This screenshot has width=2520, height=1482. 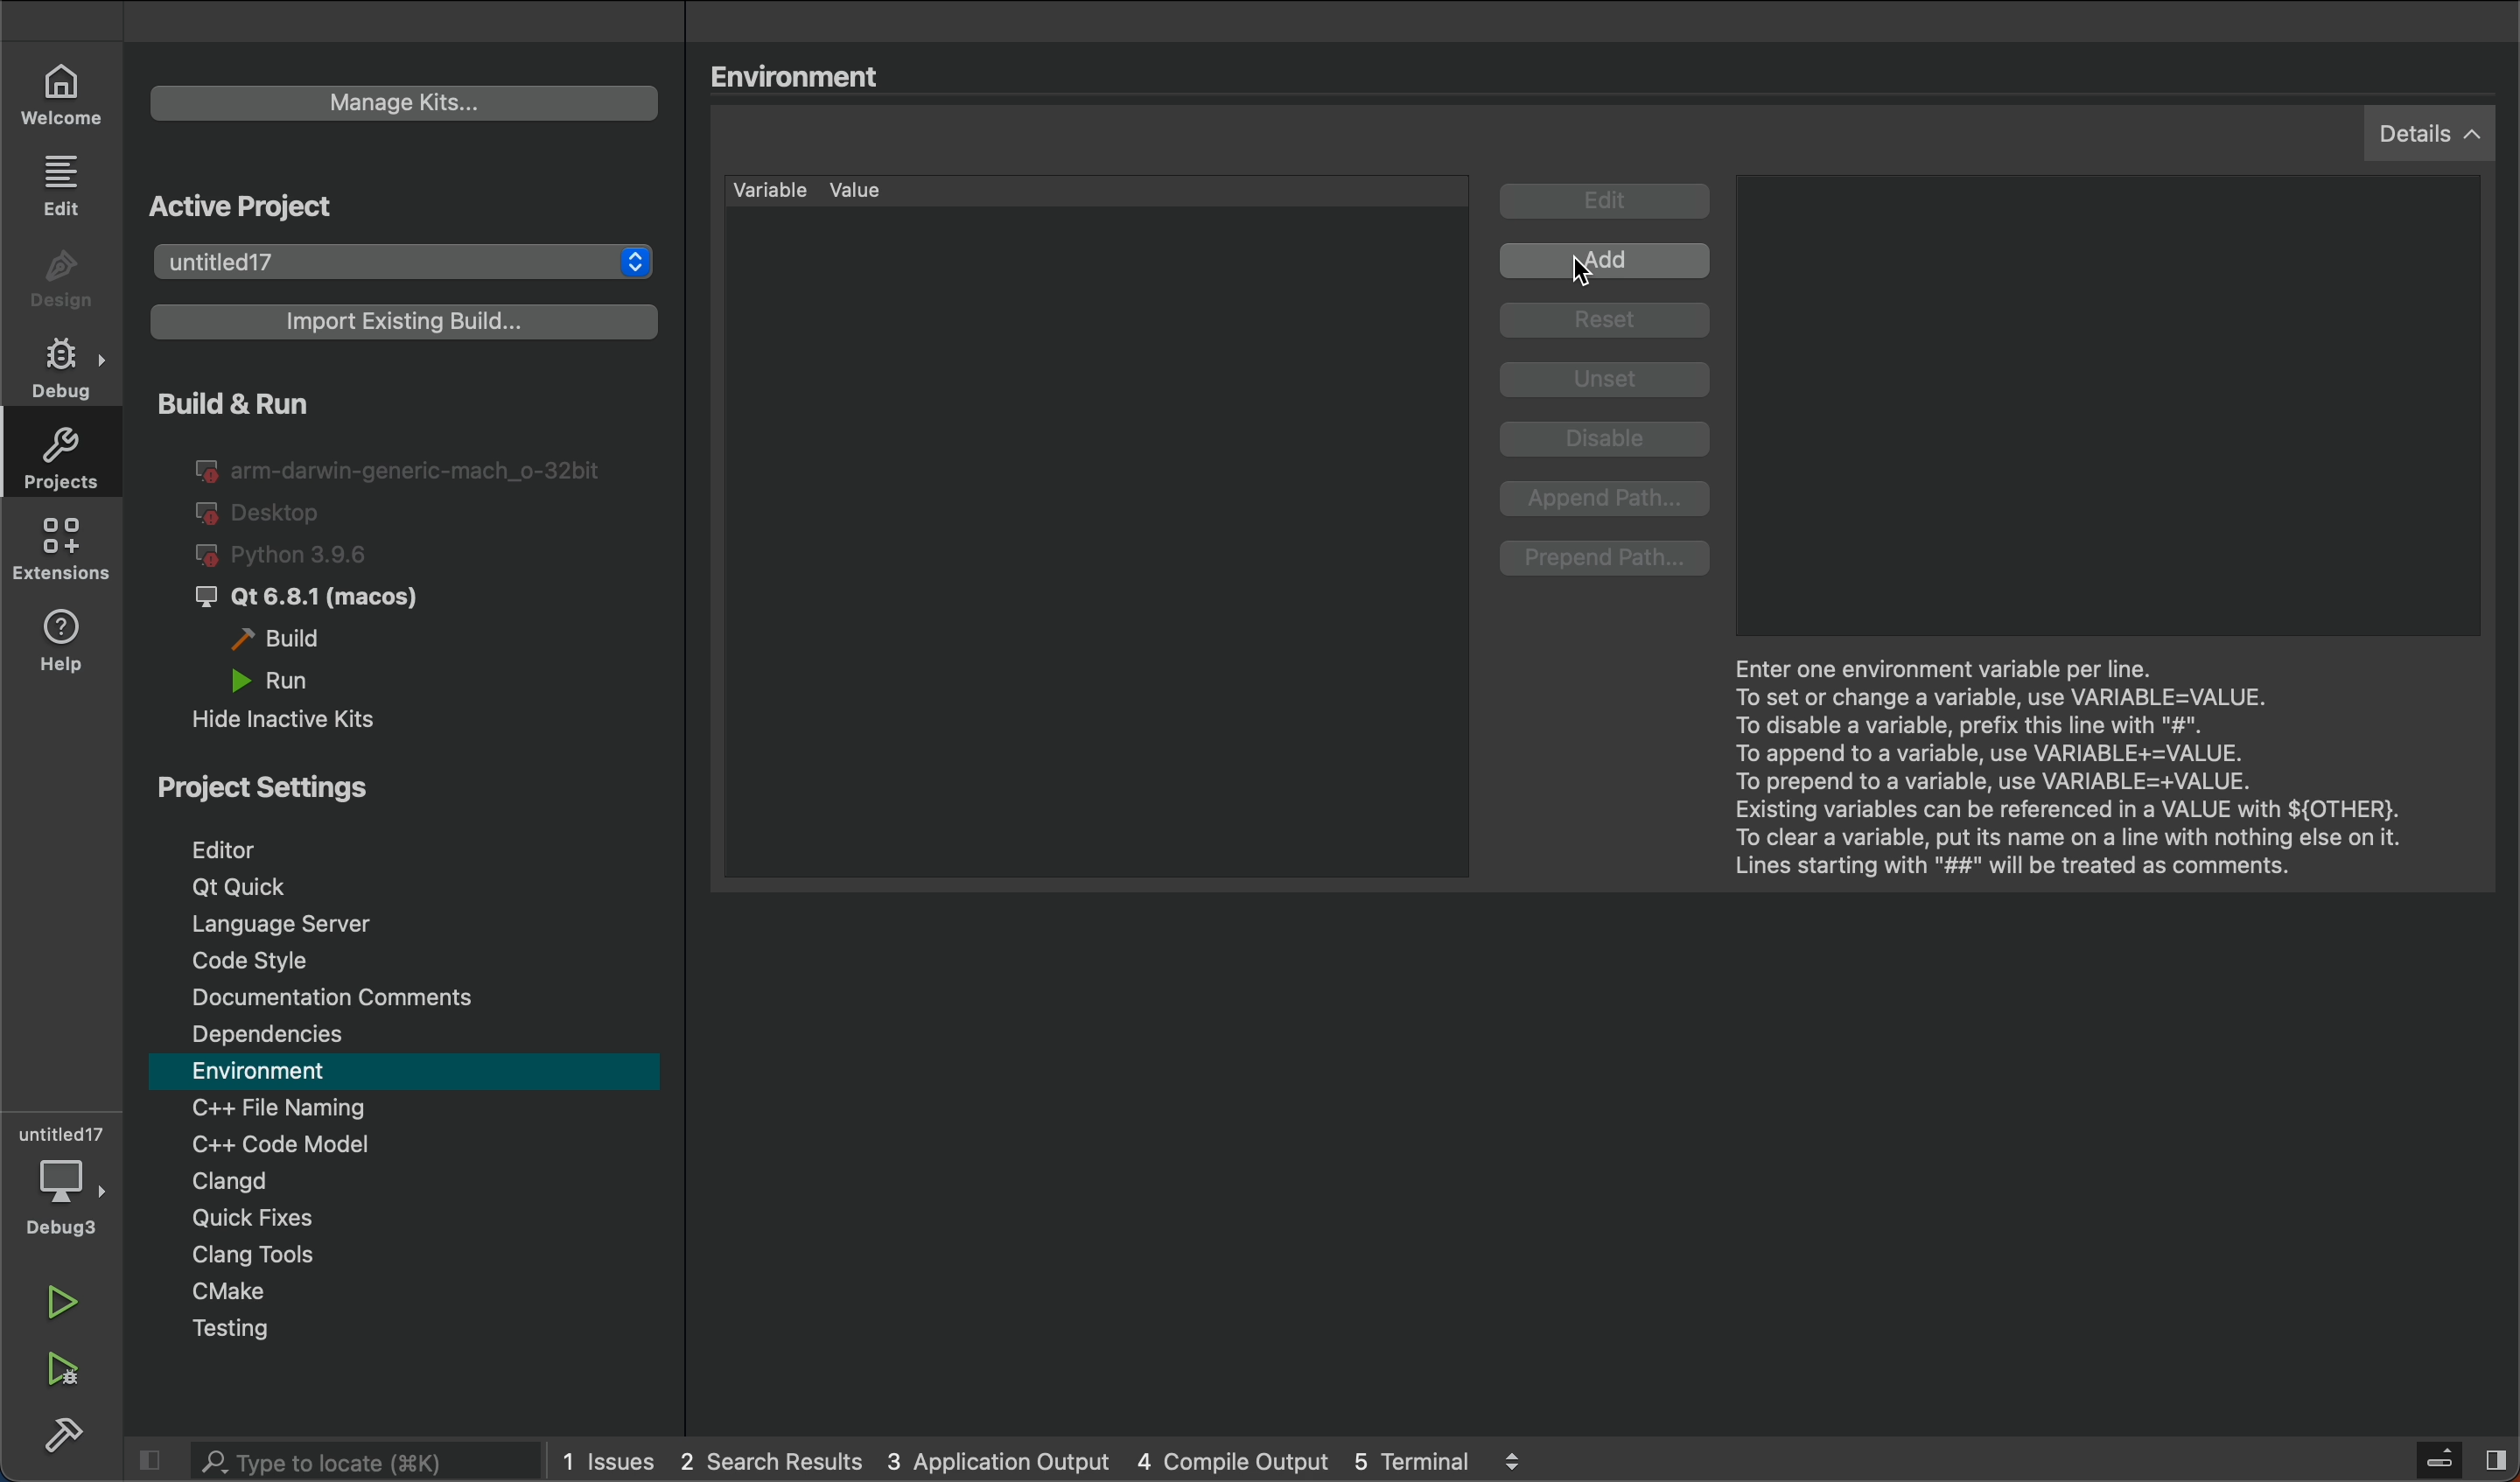 I want to click on Project Settings, so click(x=393, y=782).